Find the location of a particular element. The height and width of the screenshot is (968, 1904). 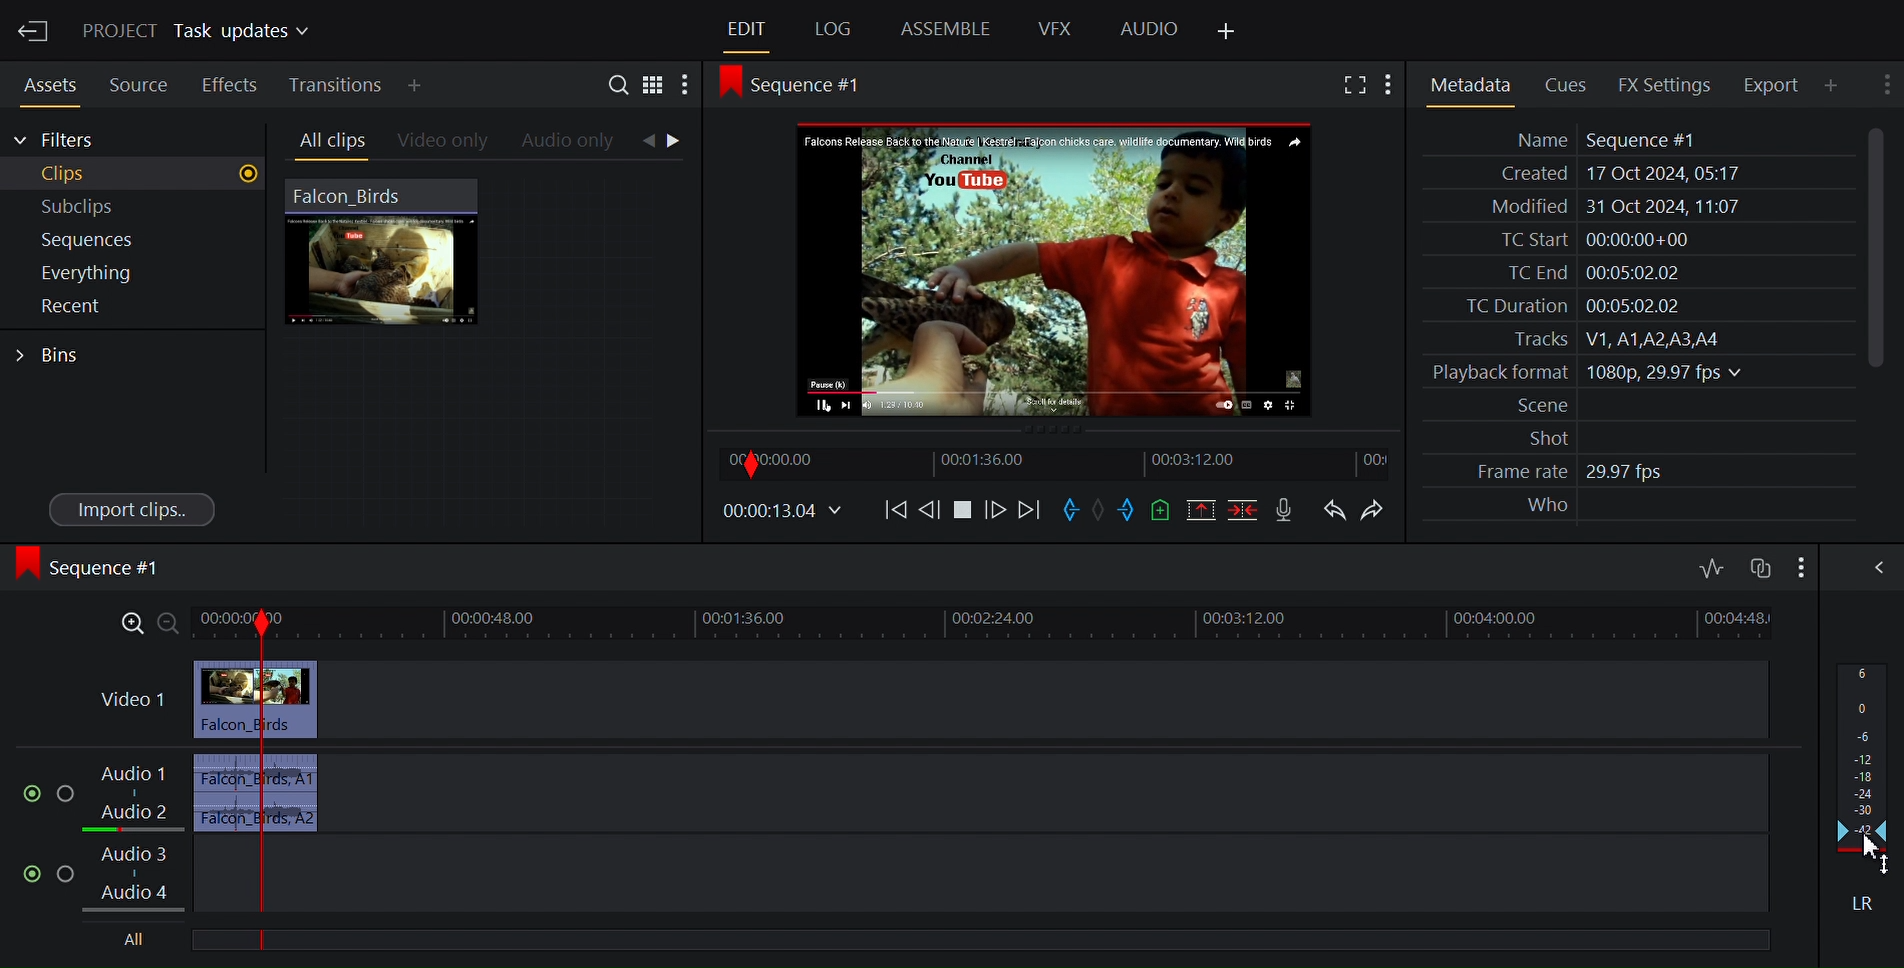

Show settings menu is located at coordinates (1799, 566).